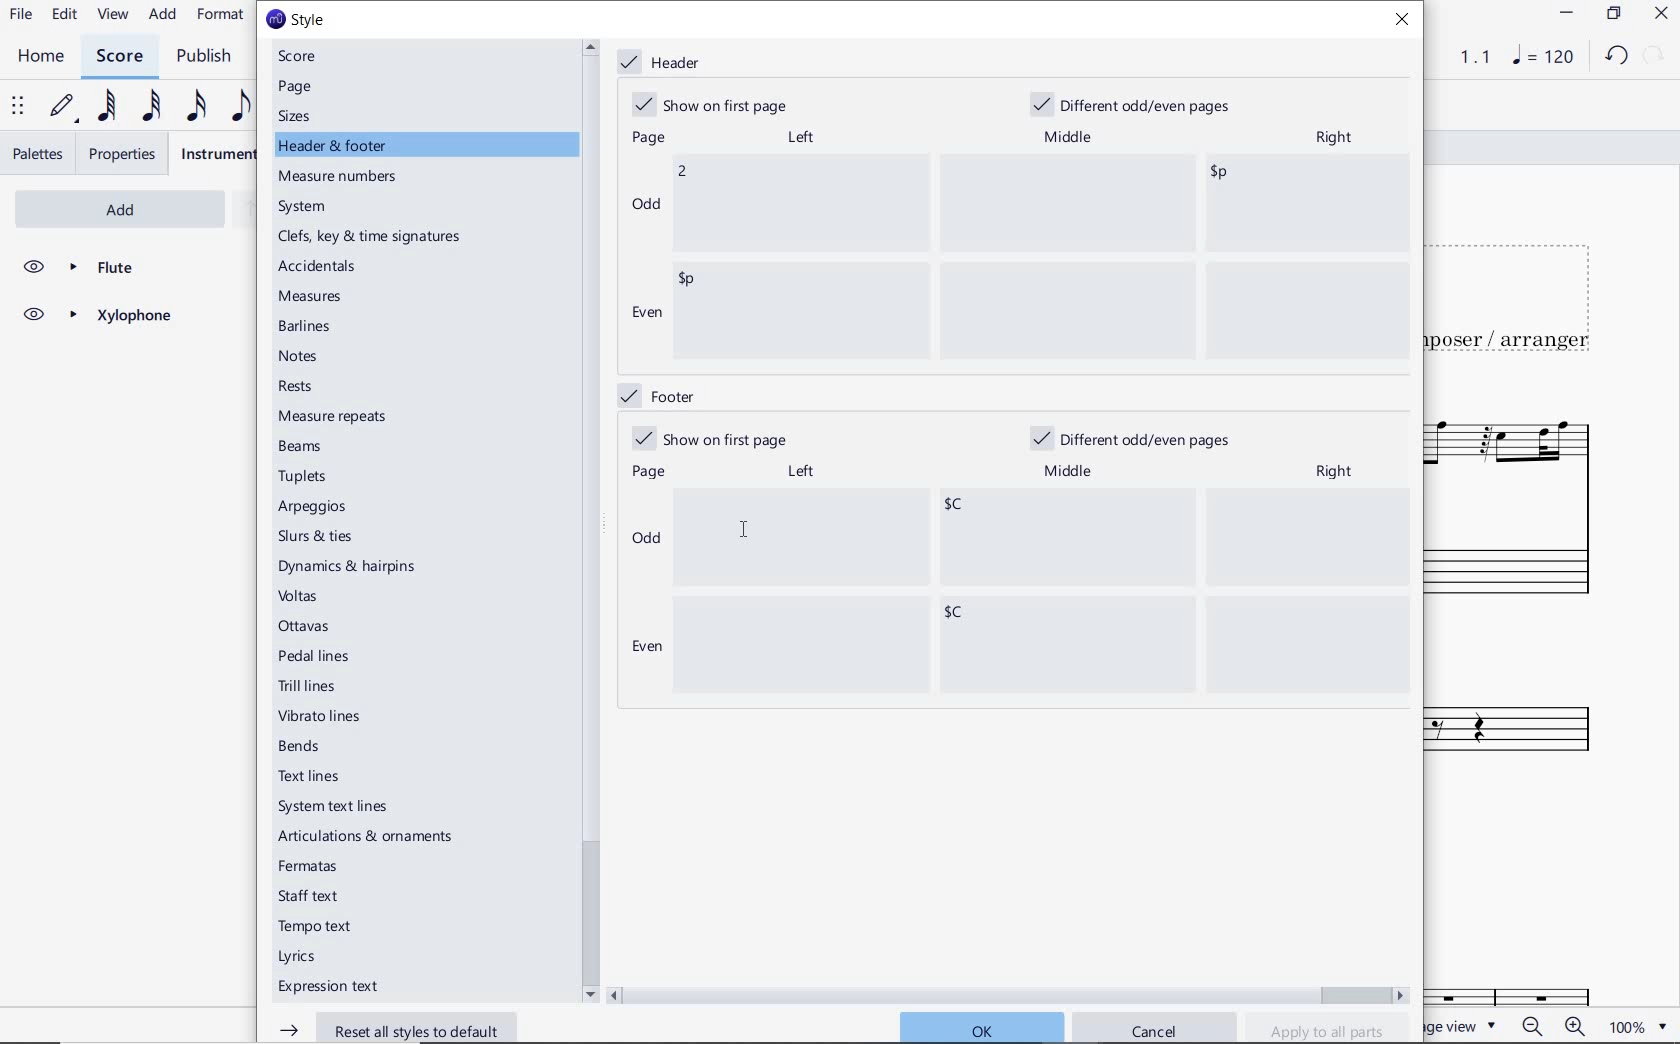  What do you see at coordinates (1660, 13) in the screenshot?
I see `CLOSE` at bounding box center [1660, 13].